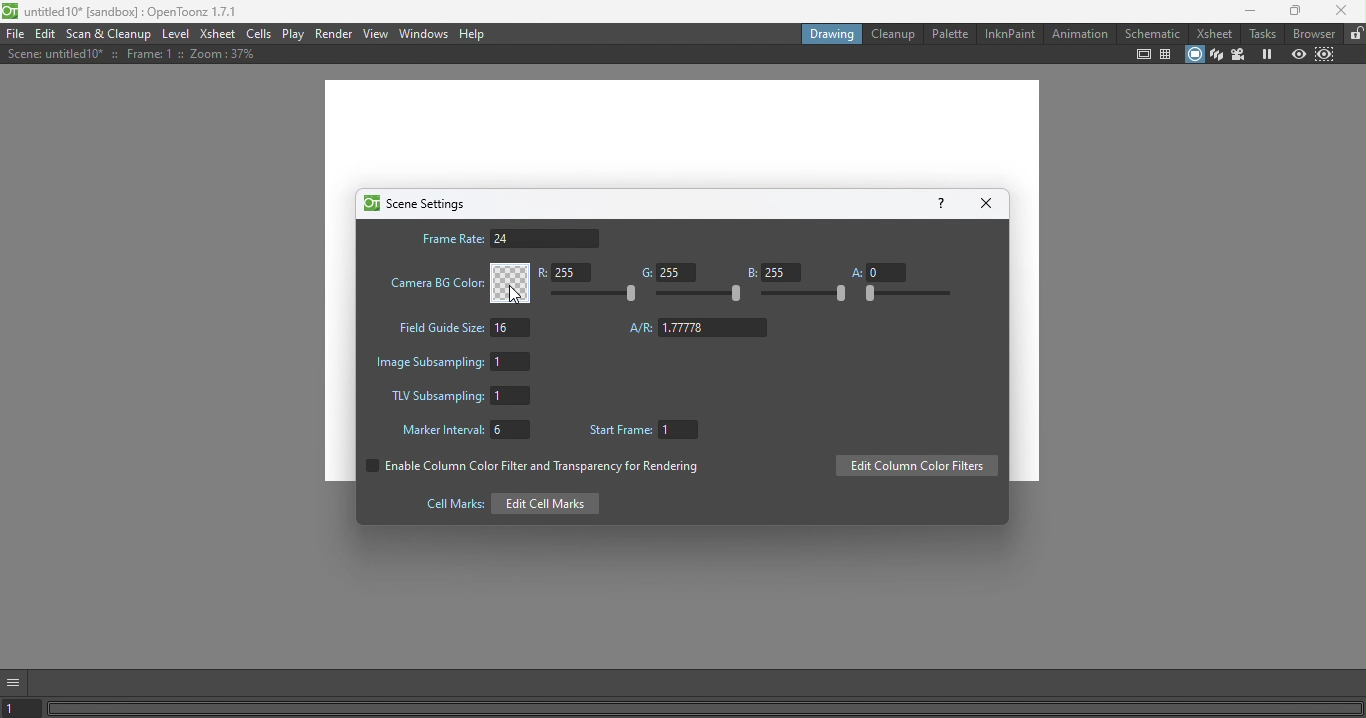 The width and height of the screenshot is (1366, 718). Describe the element at coordinates (509, 299) in the screenshot. I see `cursor` at that location.